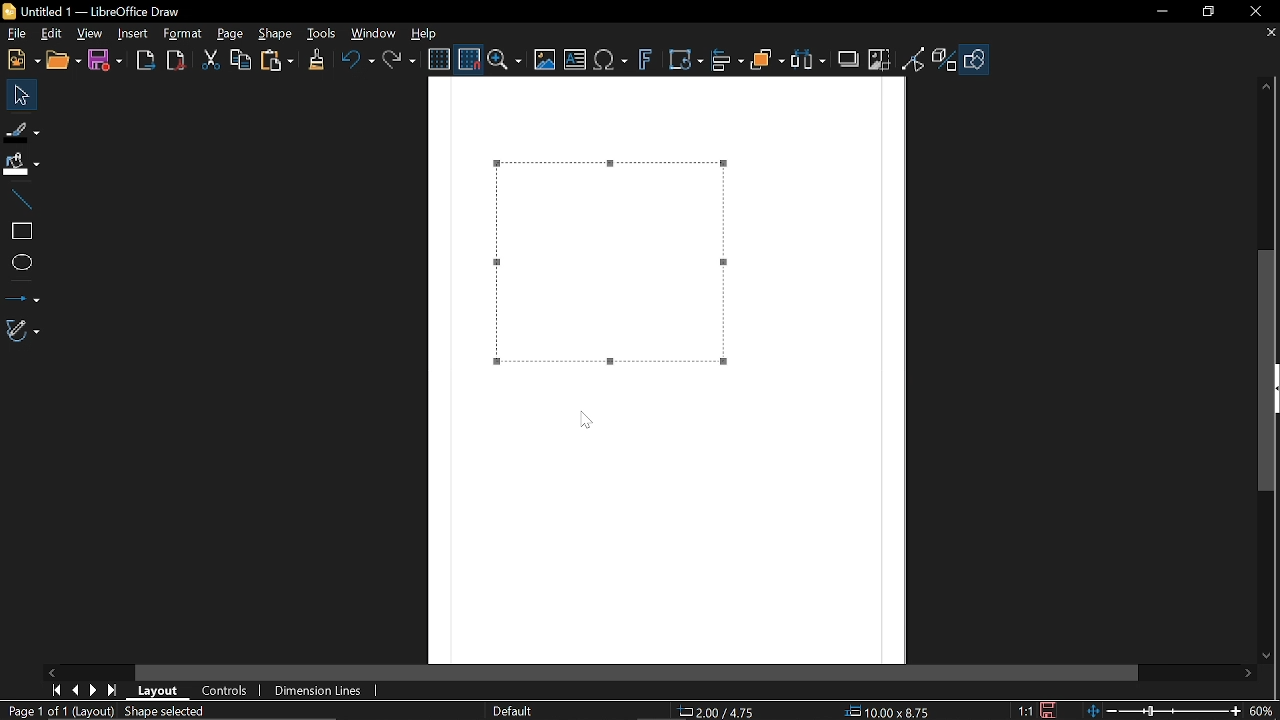 The width and height of the screenshot is (1280, 720). What do you see at coordinates (425, 33) in the screenshot?
I see `Help` at bounding box center [425, 33].